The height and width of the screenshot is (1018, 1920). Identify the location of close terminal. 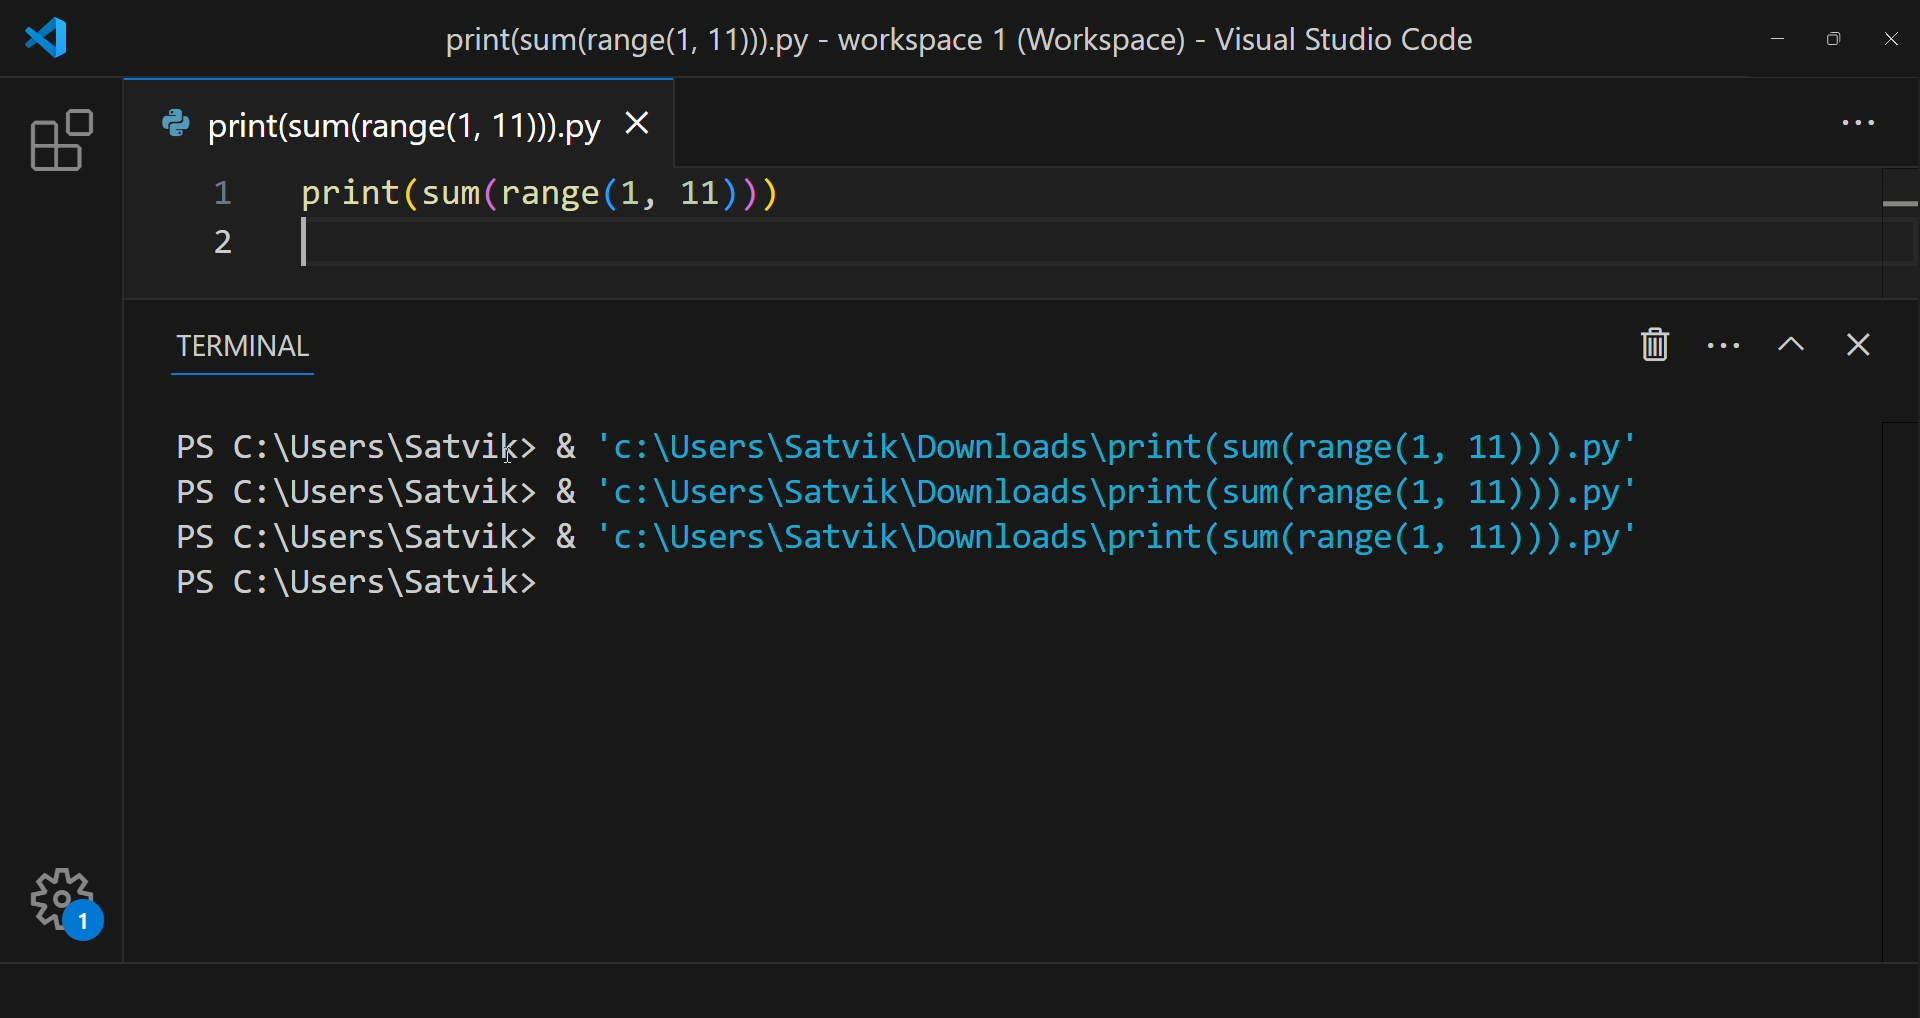
(1863, 347).